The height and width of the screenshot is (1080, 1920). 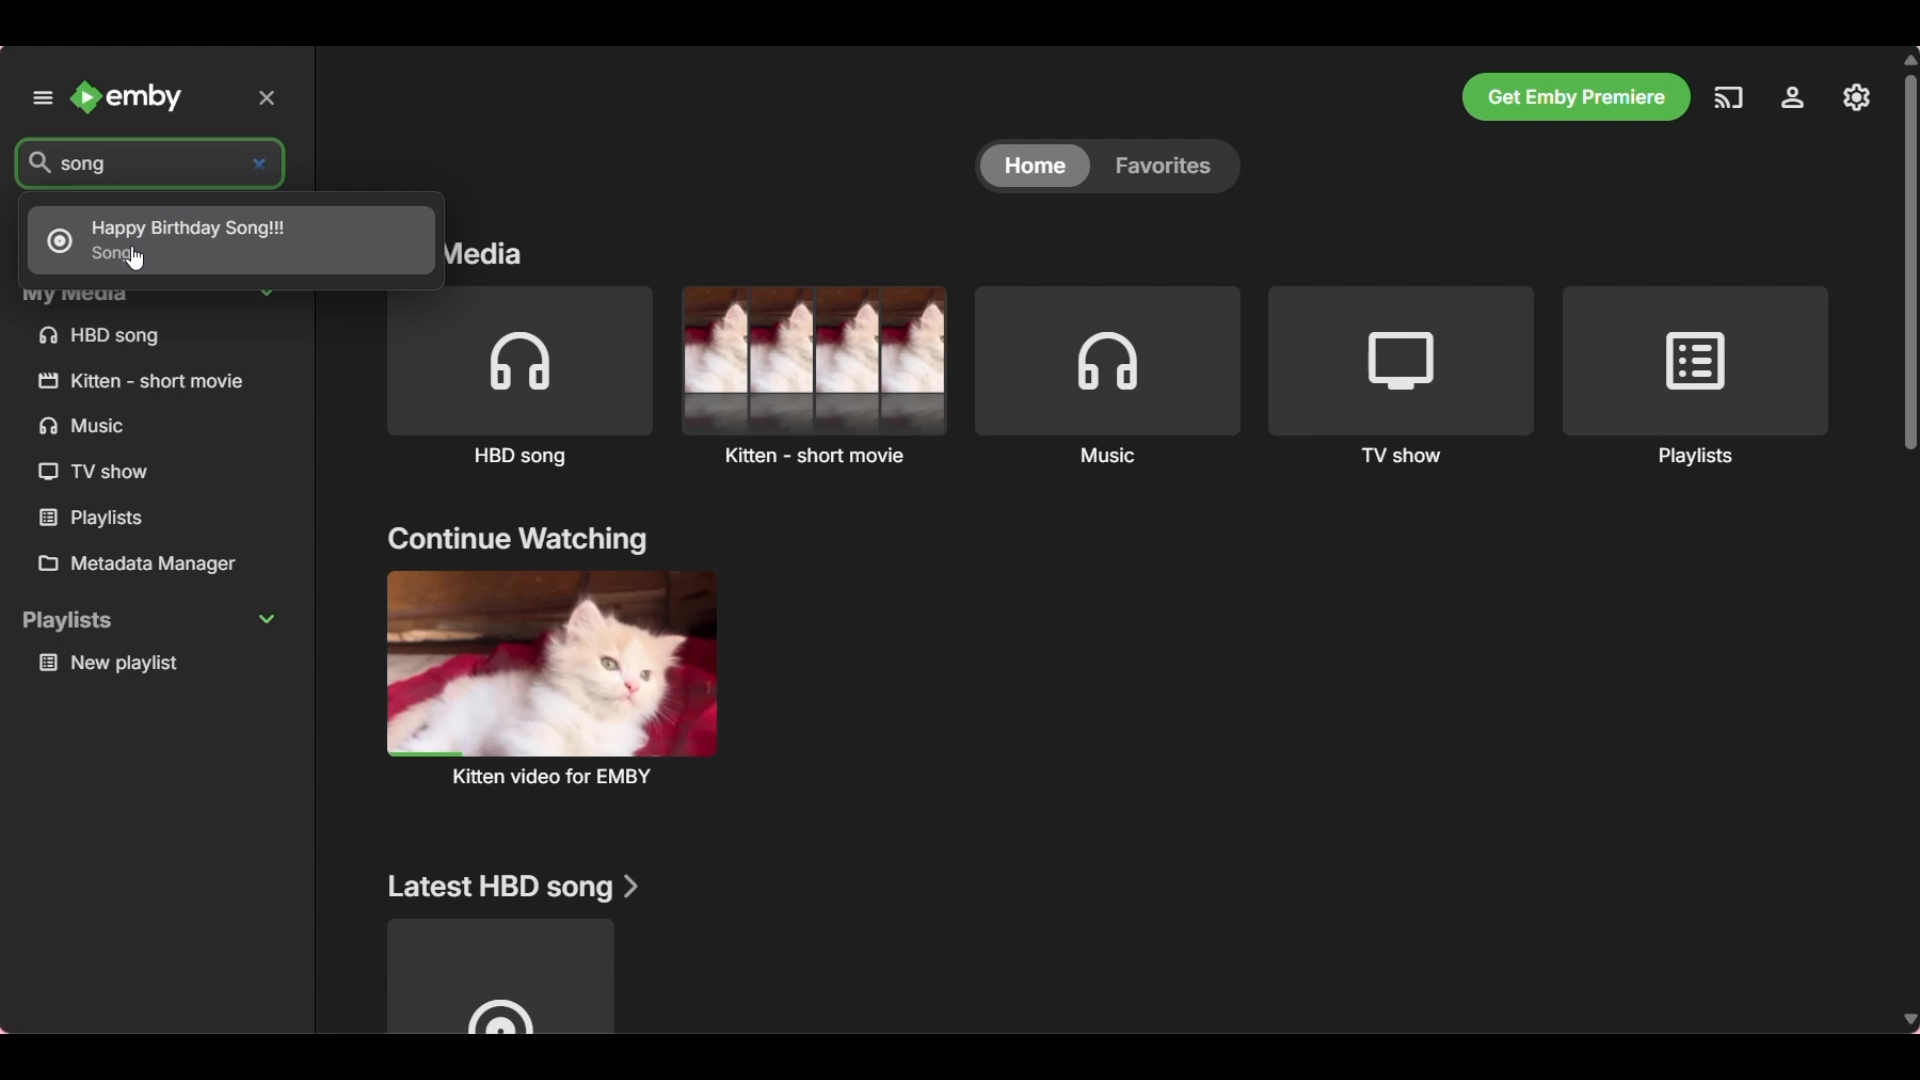 I want to click on Settings, so click(x=1858, y=98).